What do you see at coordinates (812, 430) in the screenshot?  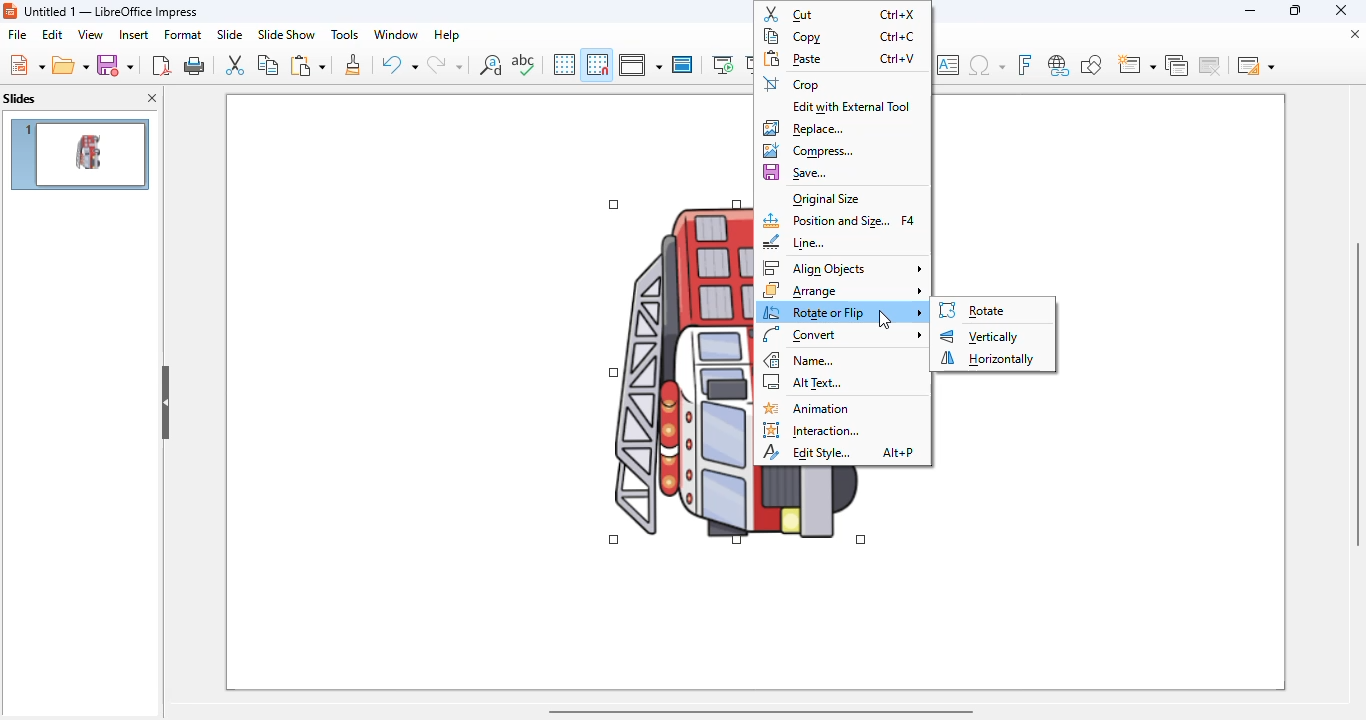 I see `interaction` at bounding box center [812, 430].